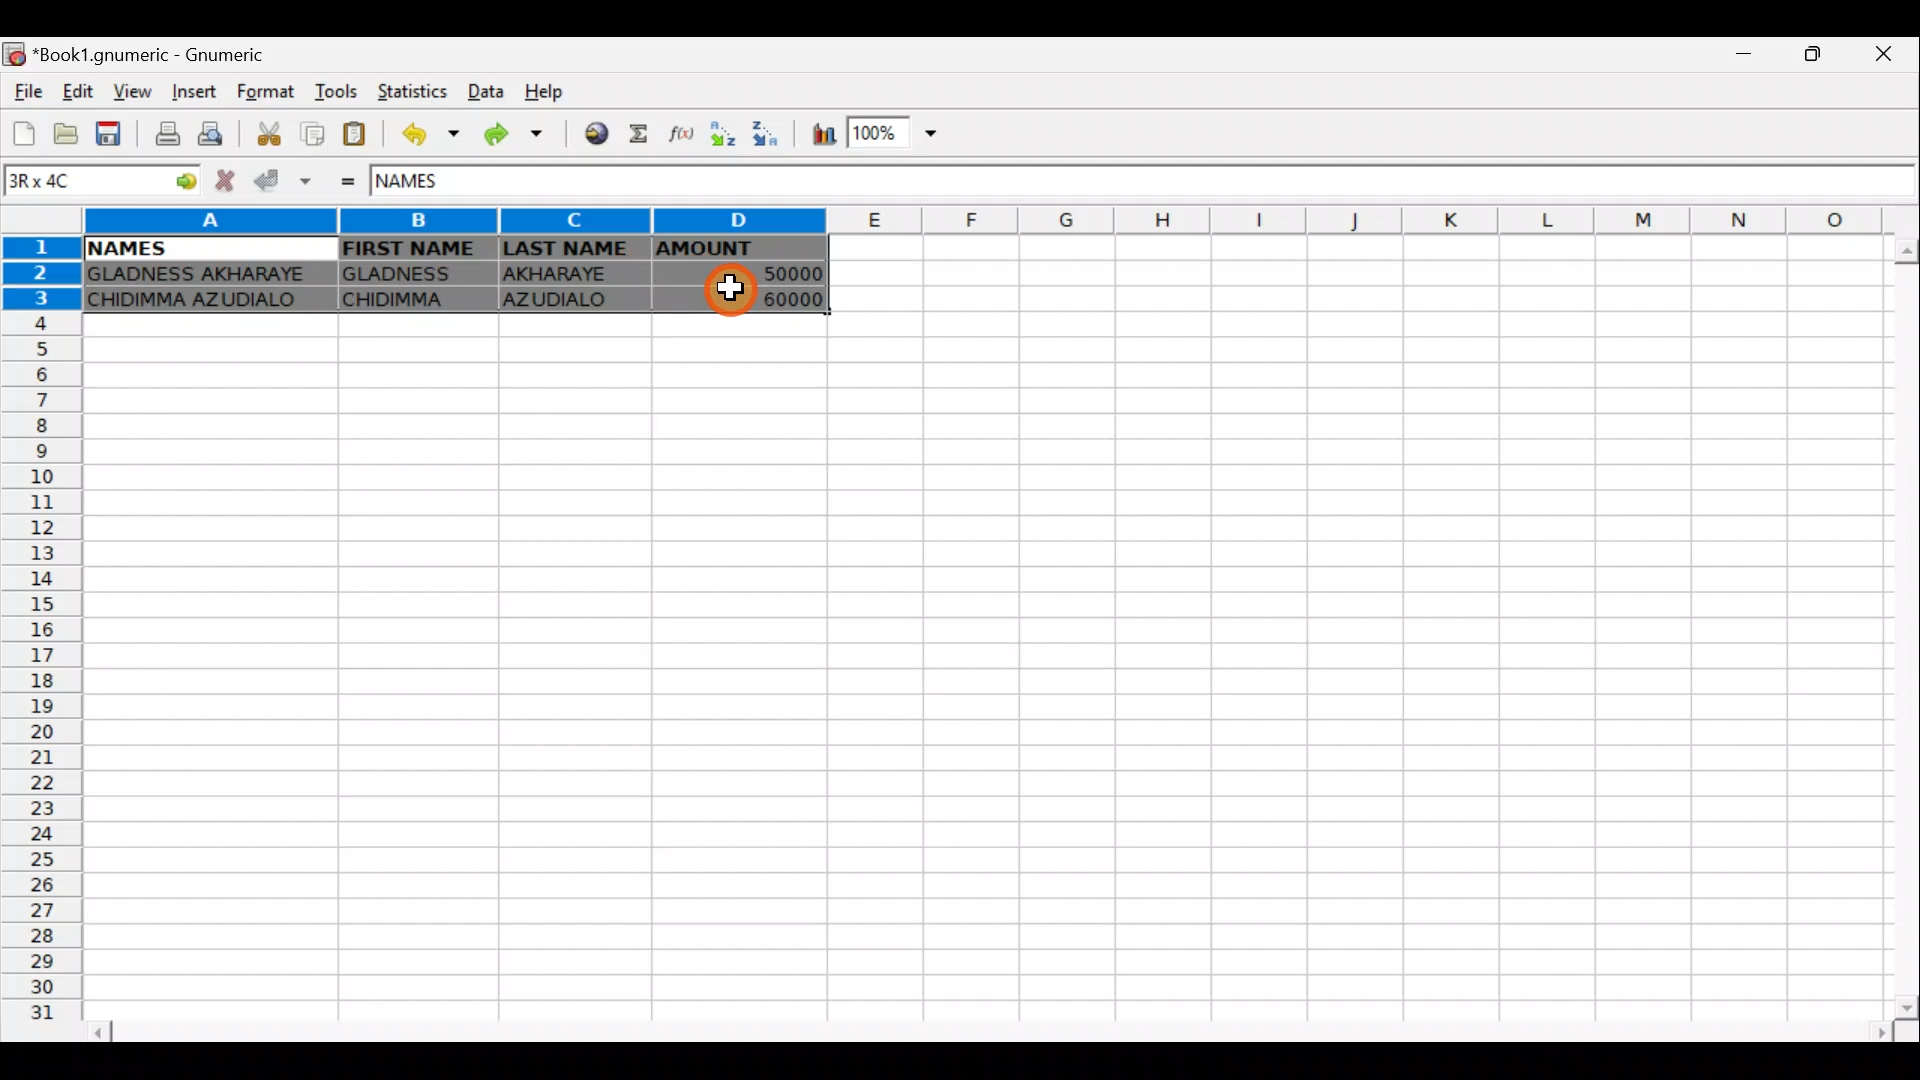 The image size is (1920, 1080). Describe the element at coordinates (412, 248) in the screenshot. I see `FIRST NAME` at that location.